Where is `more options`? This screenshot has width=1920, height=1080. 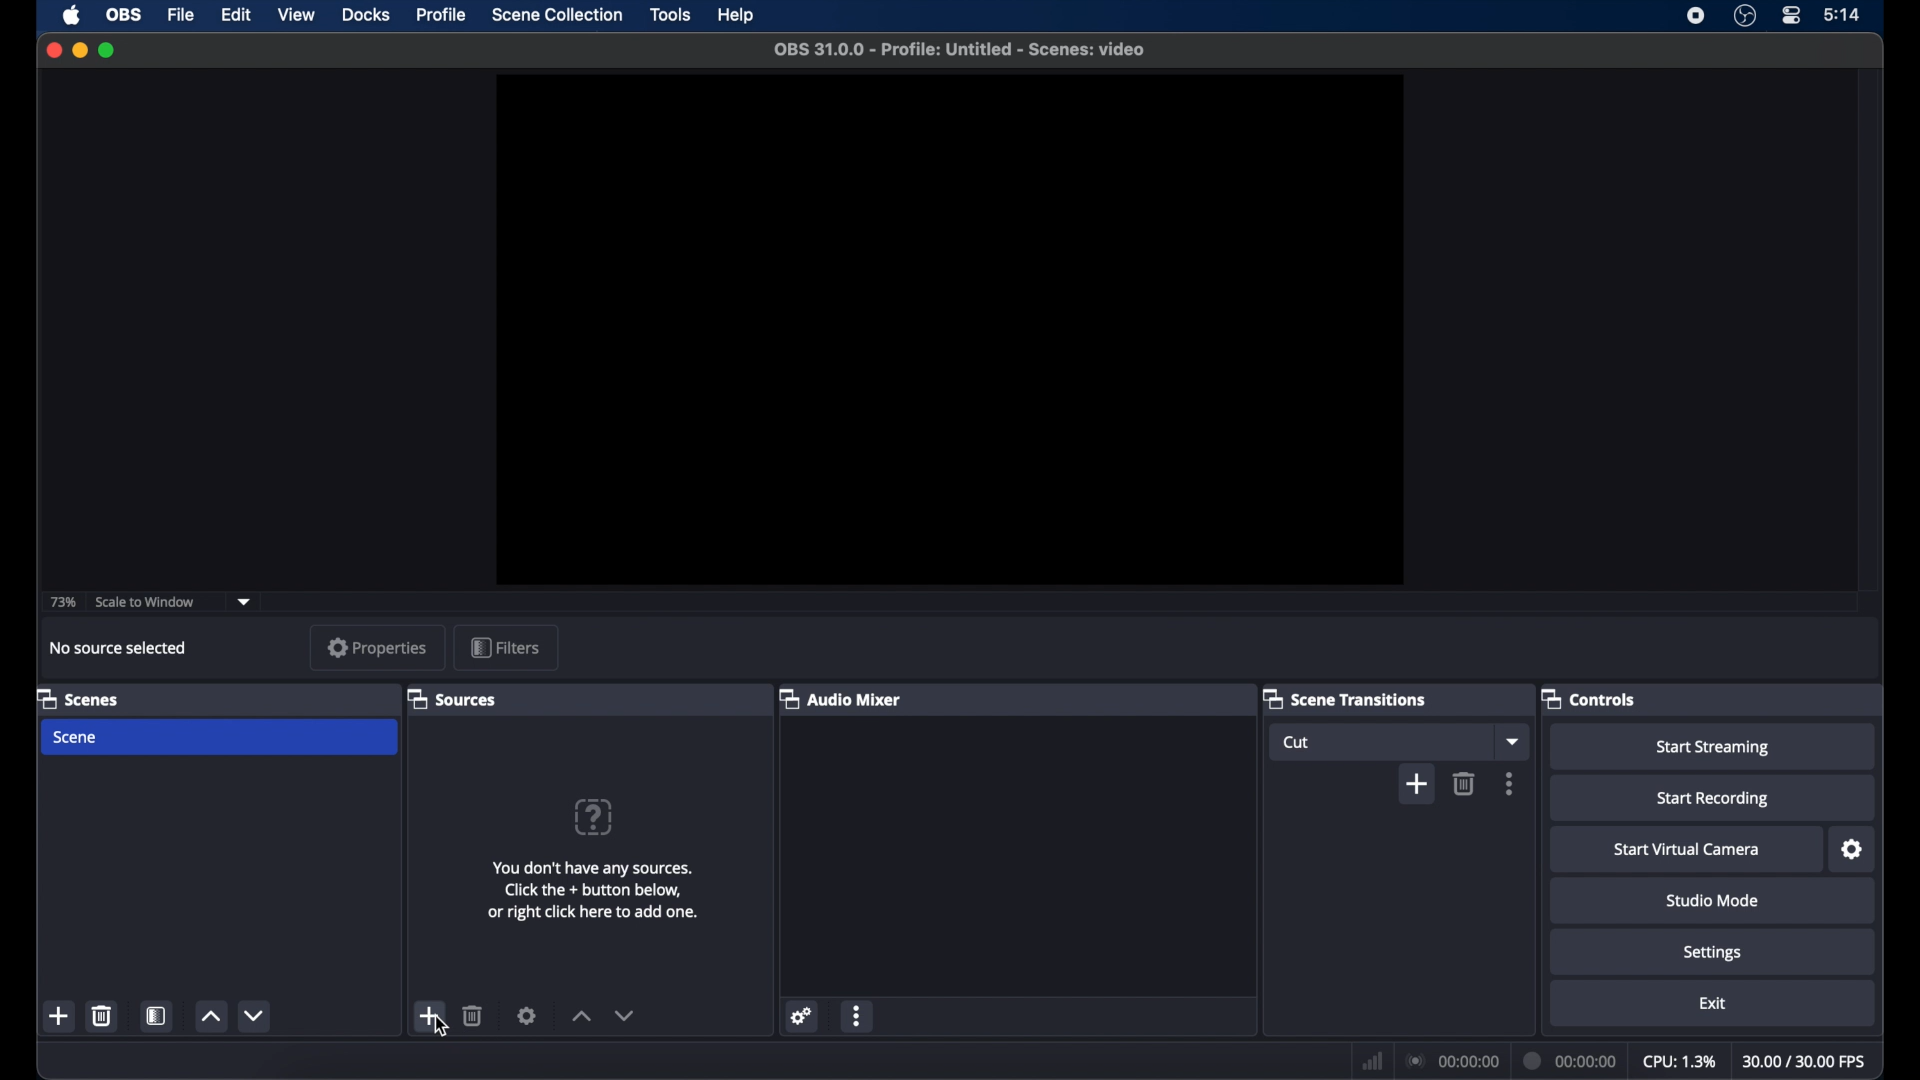 more options is located at coordinates (859, 1016).